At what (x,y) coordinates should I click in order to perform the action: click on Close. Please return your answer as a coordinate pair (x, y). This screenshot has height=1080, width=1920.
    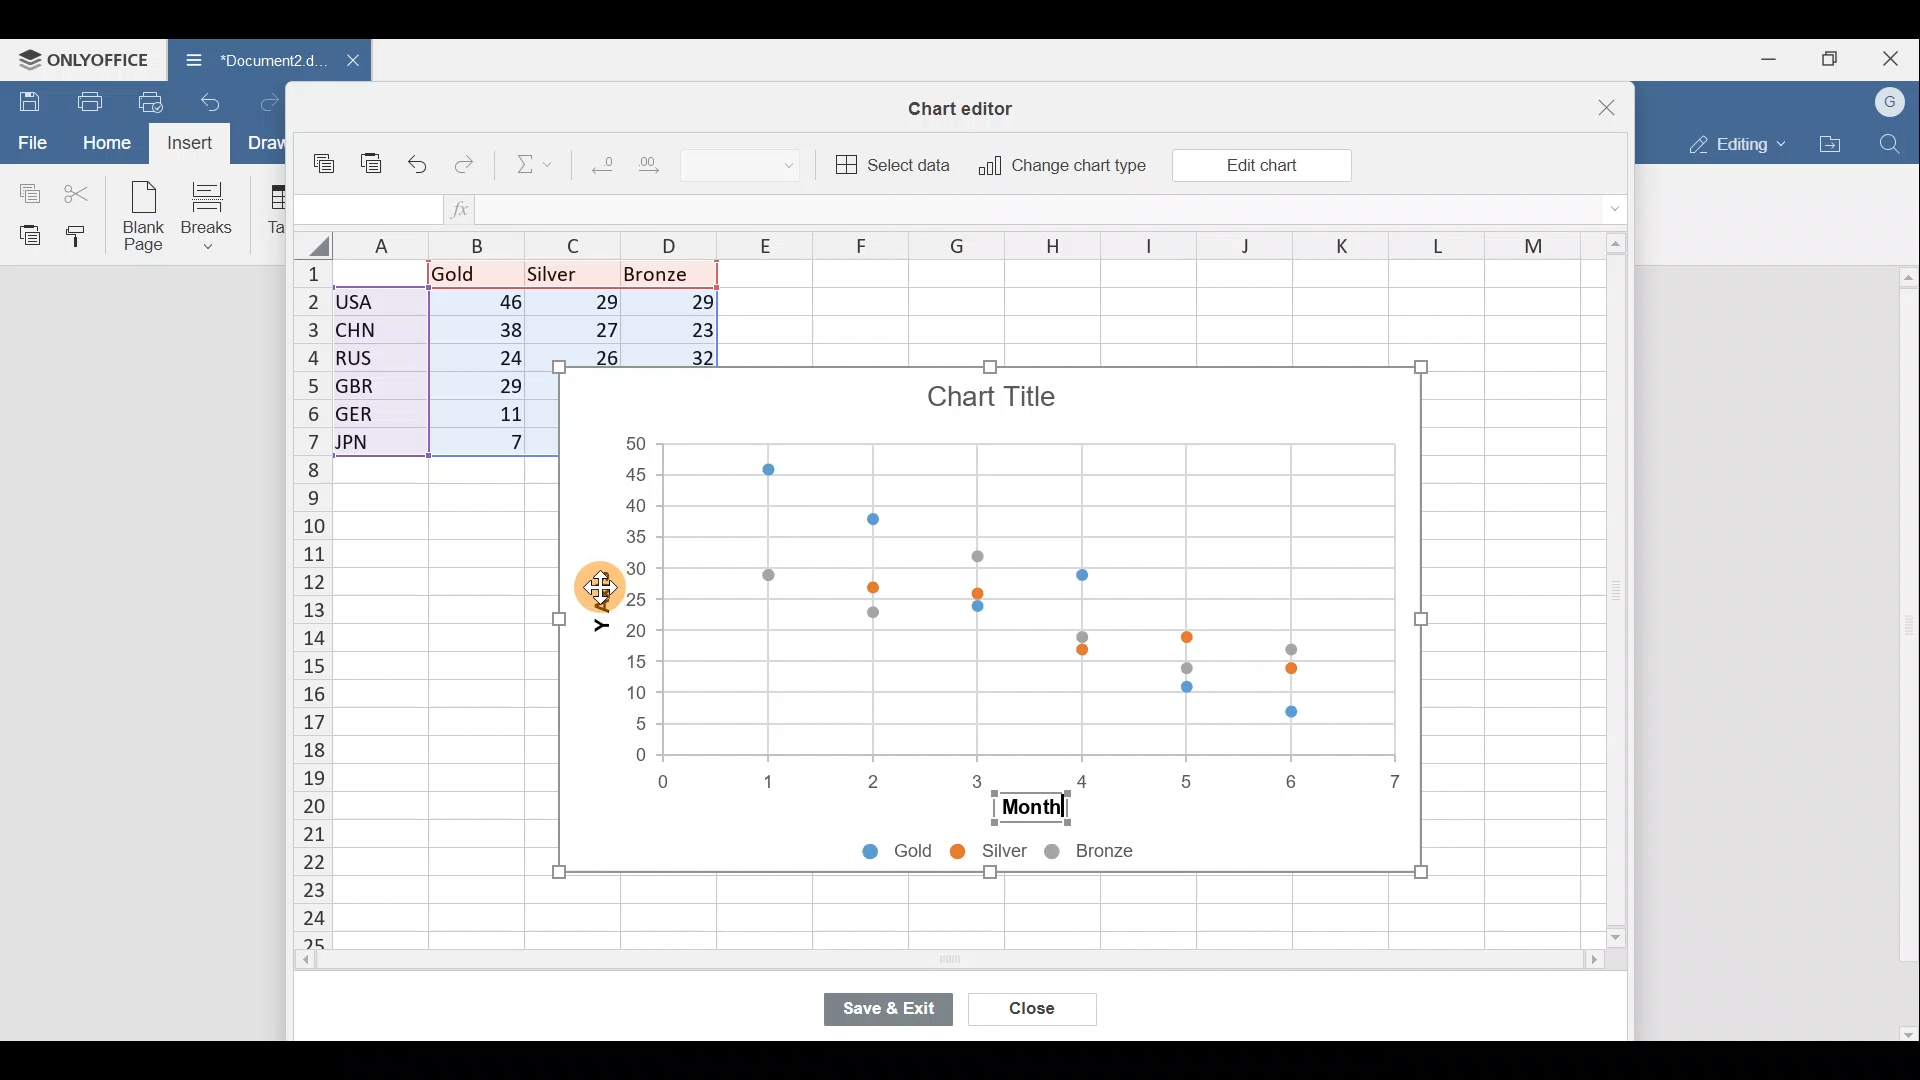
    Looking at the image, I should click on (1594, 100).